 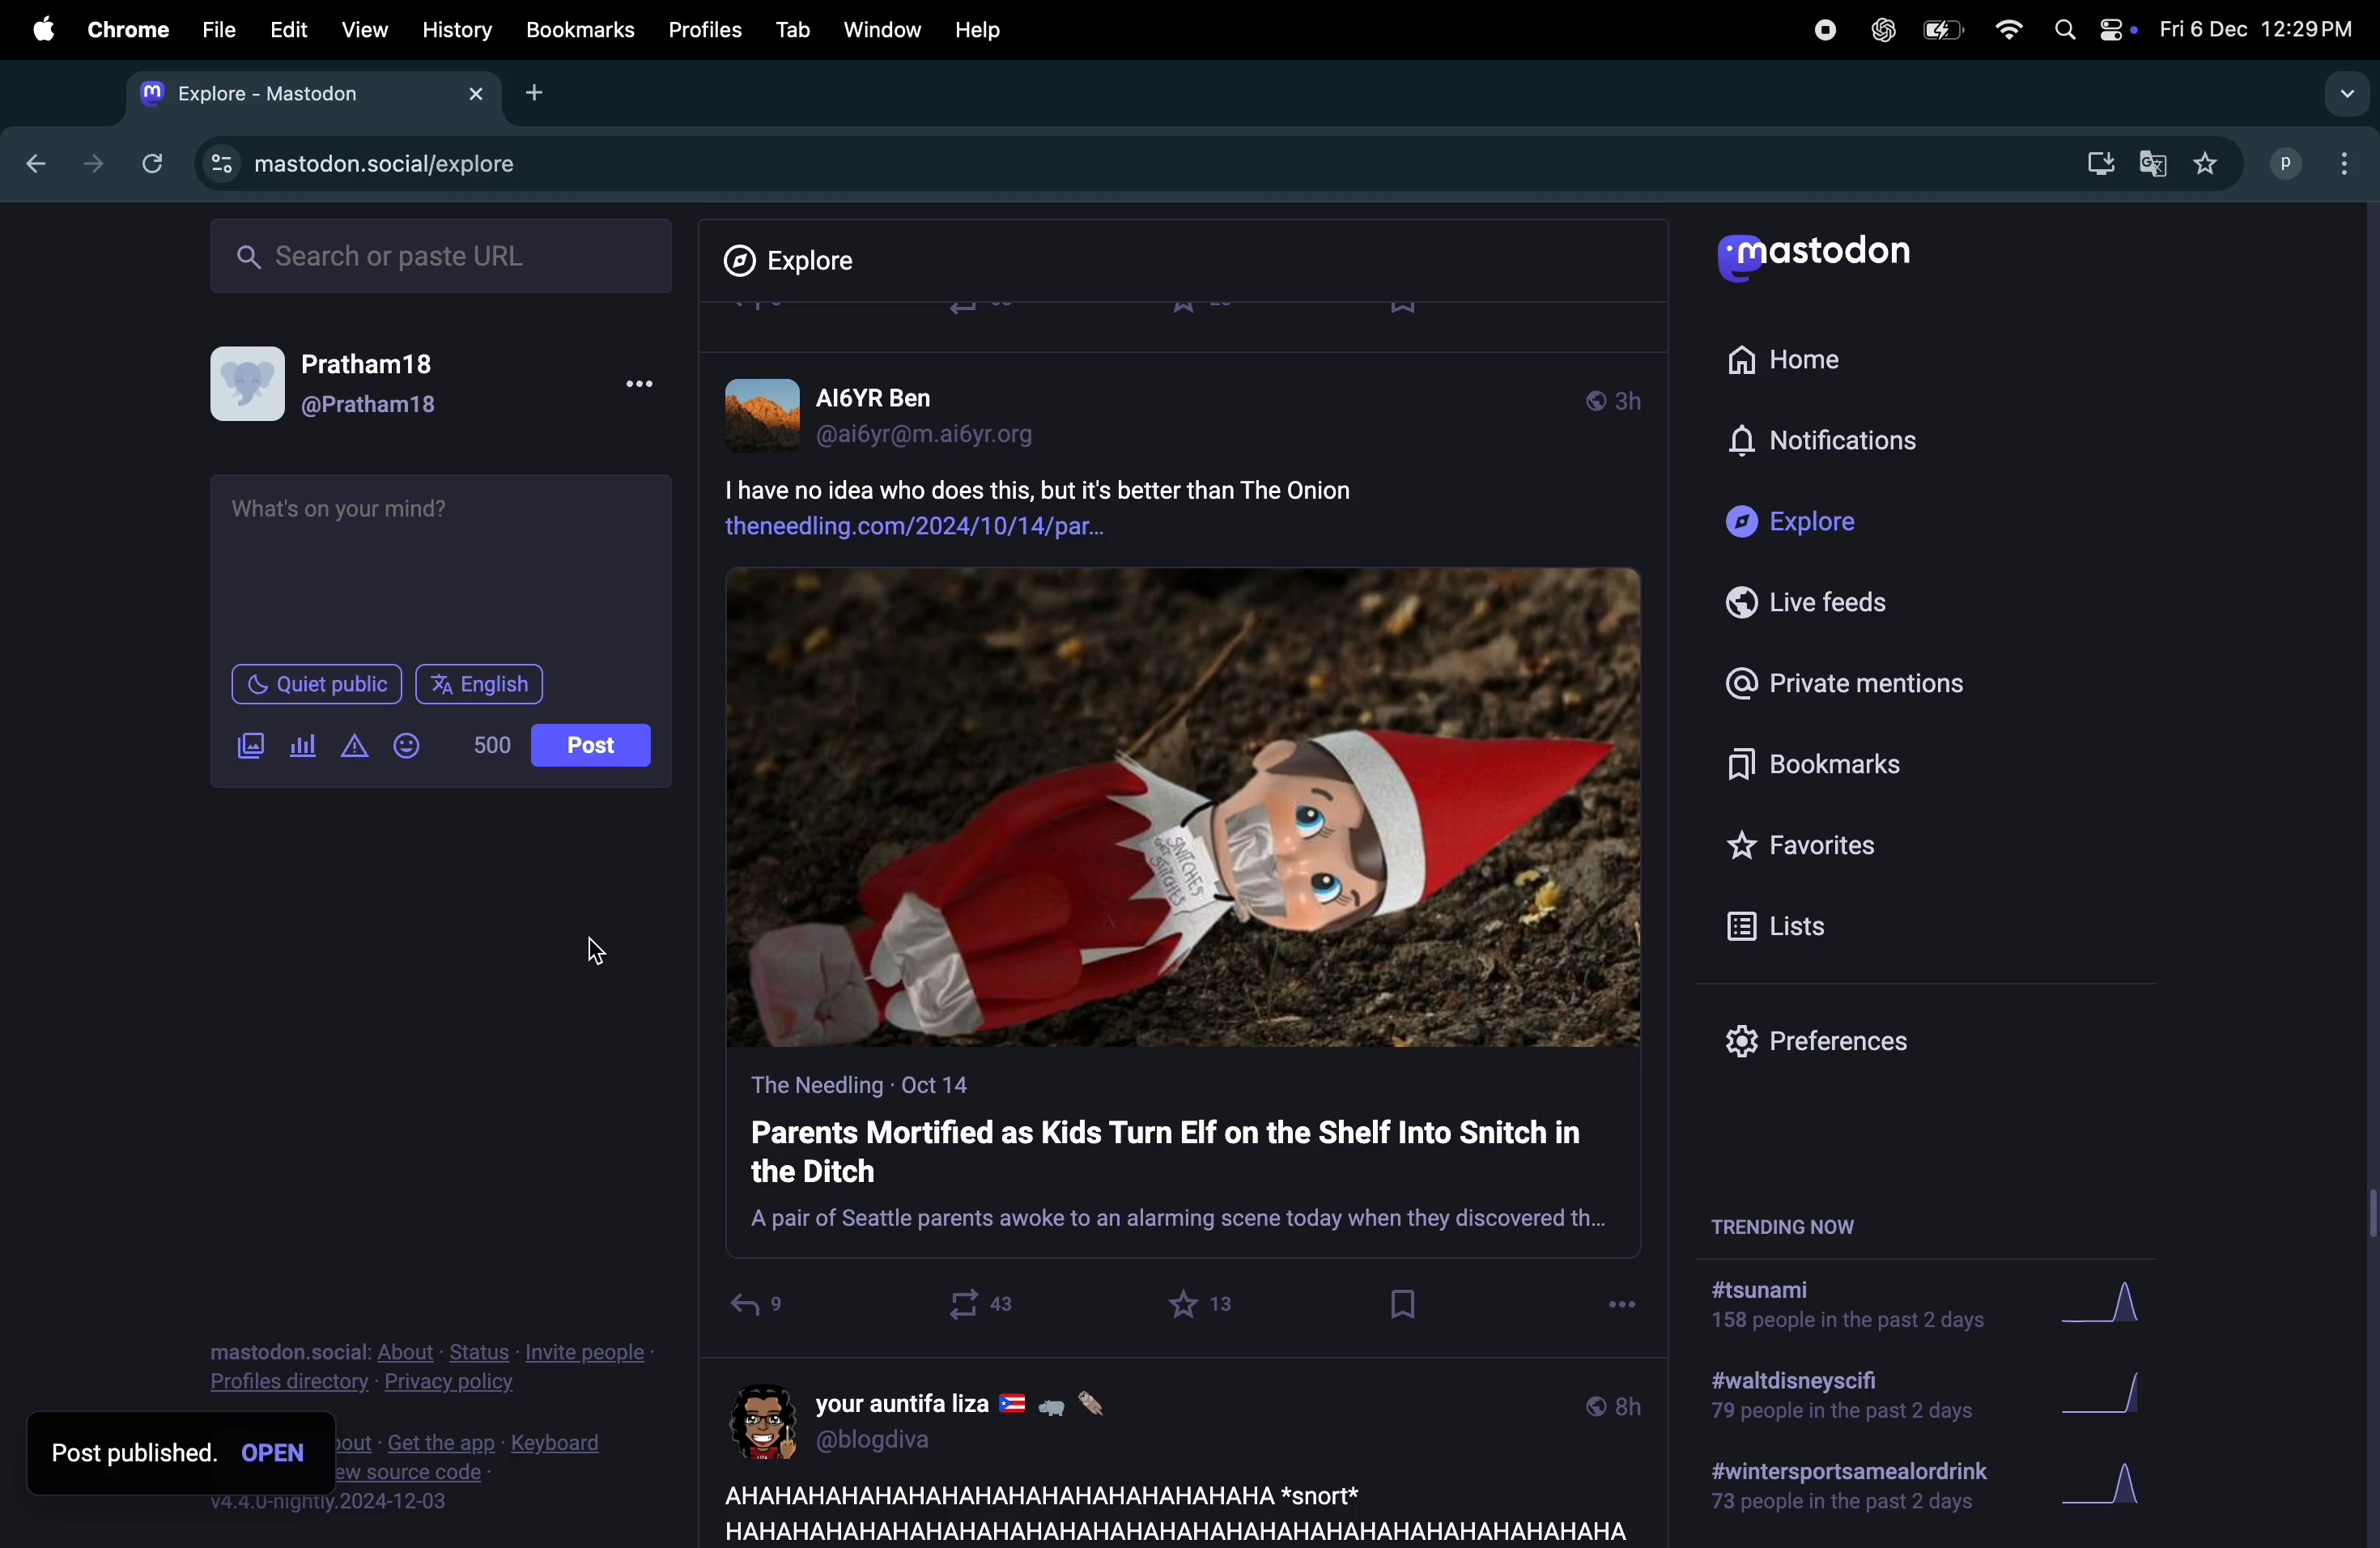 I want to click on #winter sport drink, so click(x=1844, y=1491).